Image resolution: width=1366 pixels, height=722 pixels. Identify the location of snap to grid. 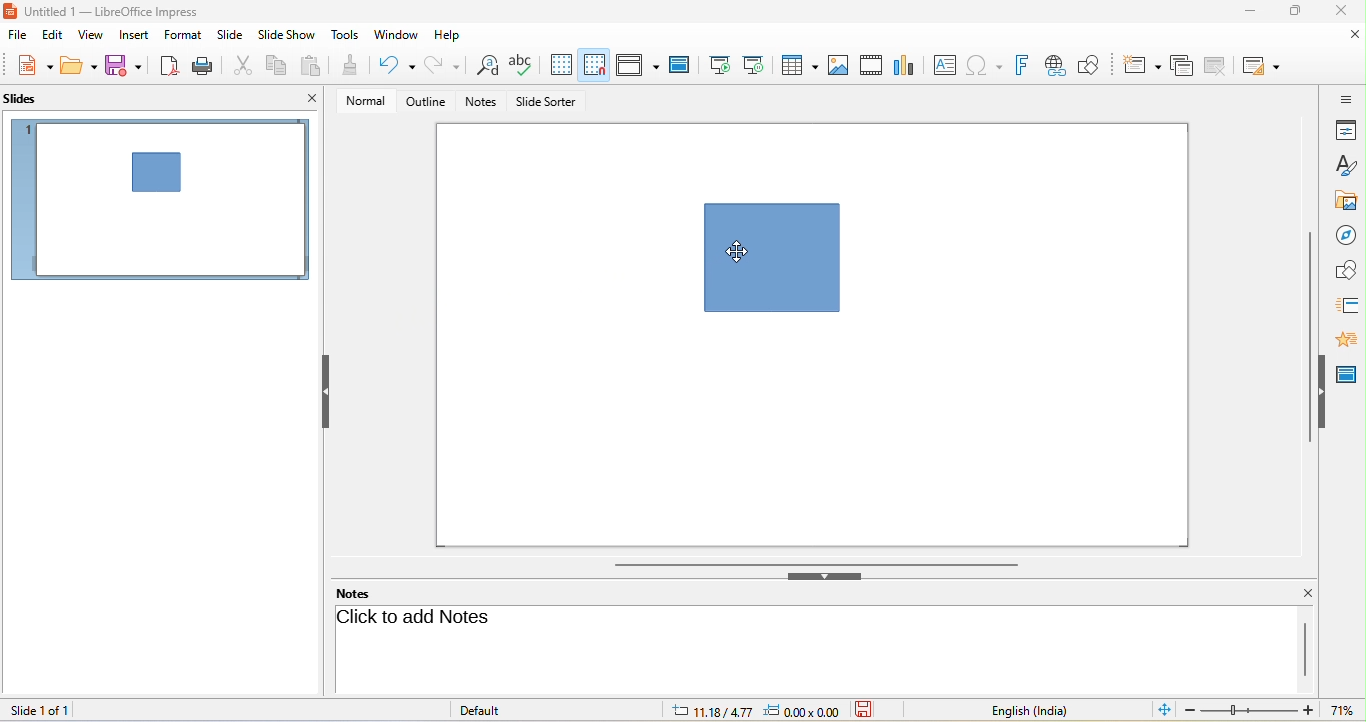
(599, 64).